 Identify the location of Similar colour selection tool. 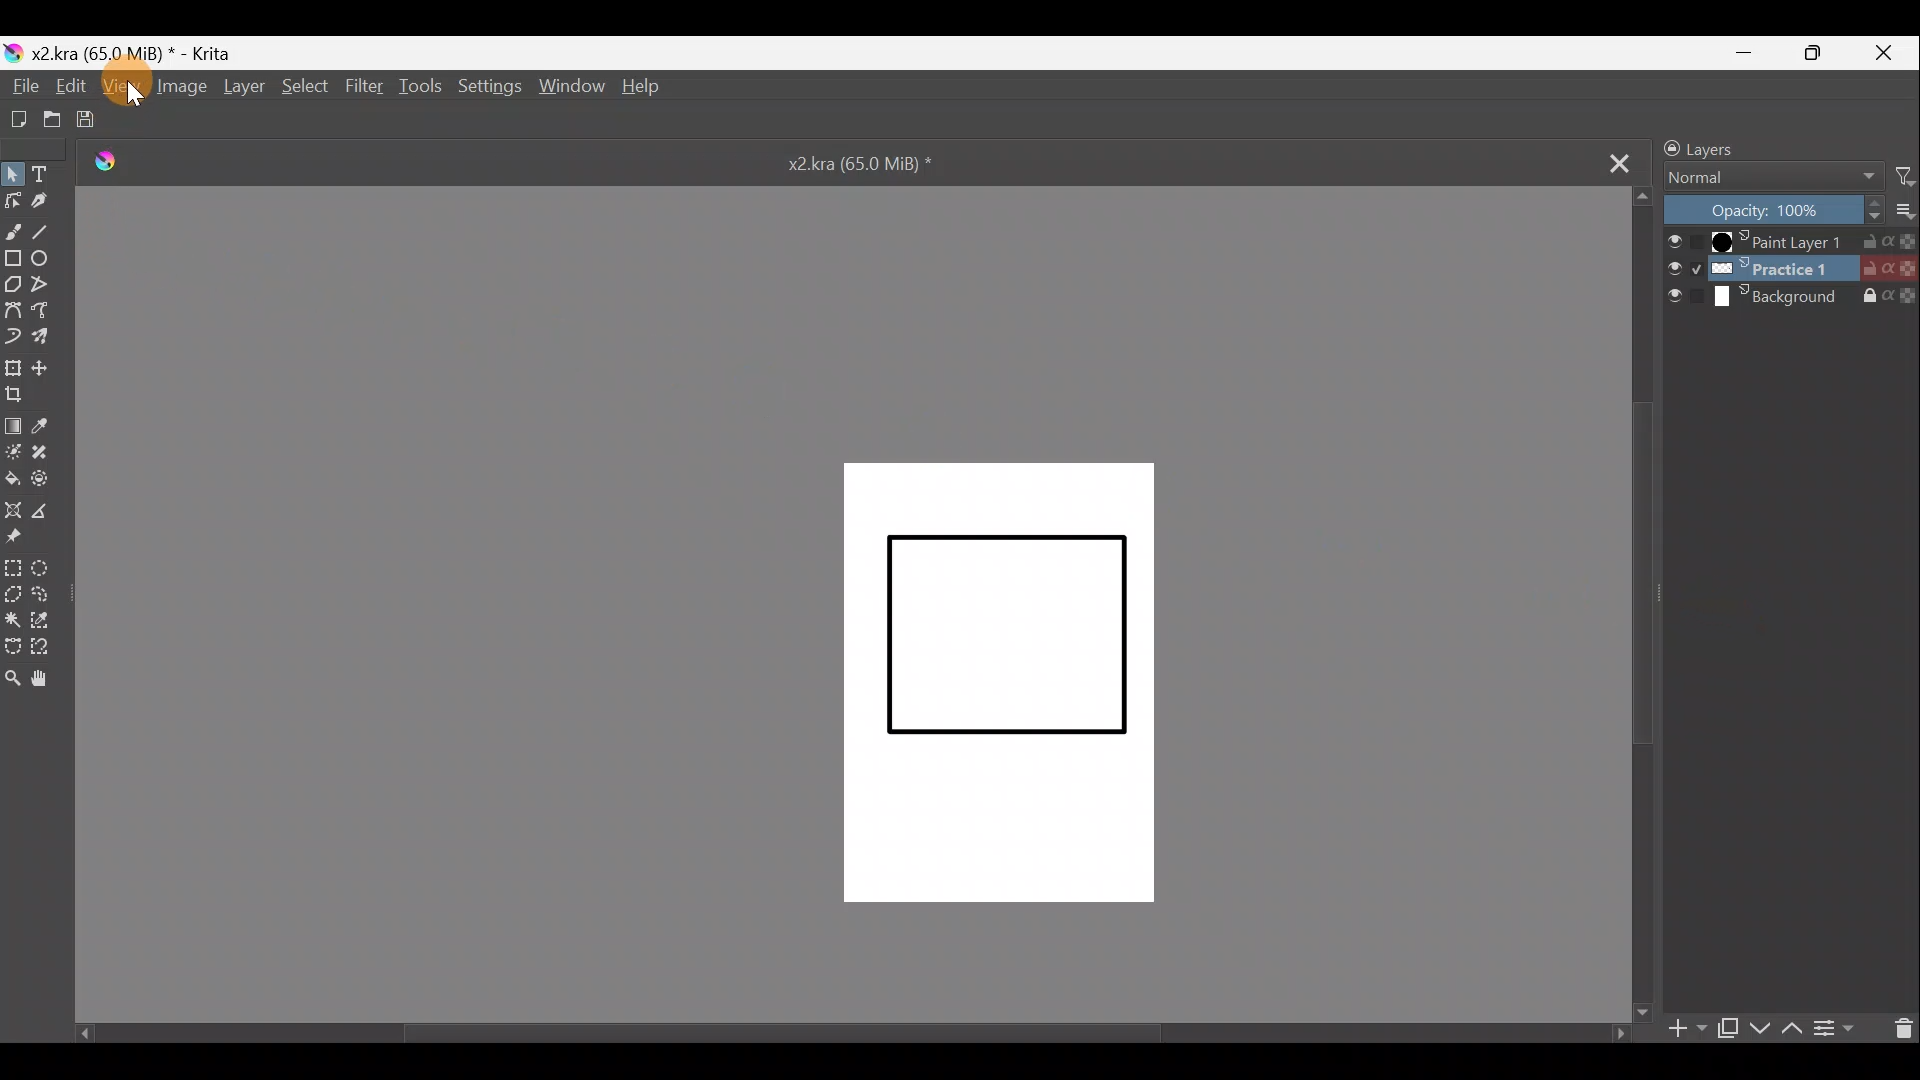
(53, 623).